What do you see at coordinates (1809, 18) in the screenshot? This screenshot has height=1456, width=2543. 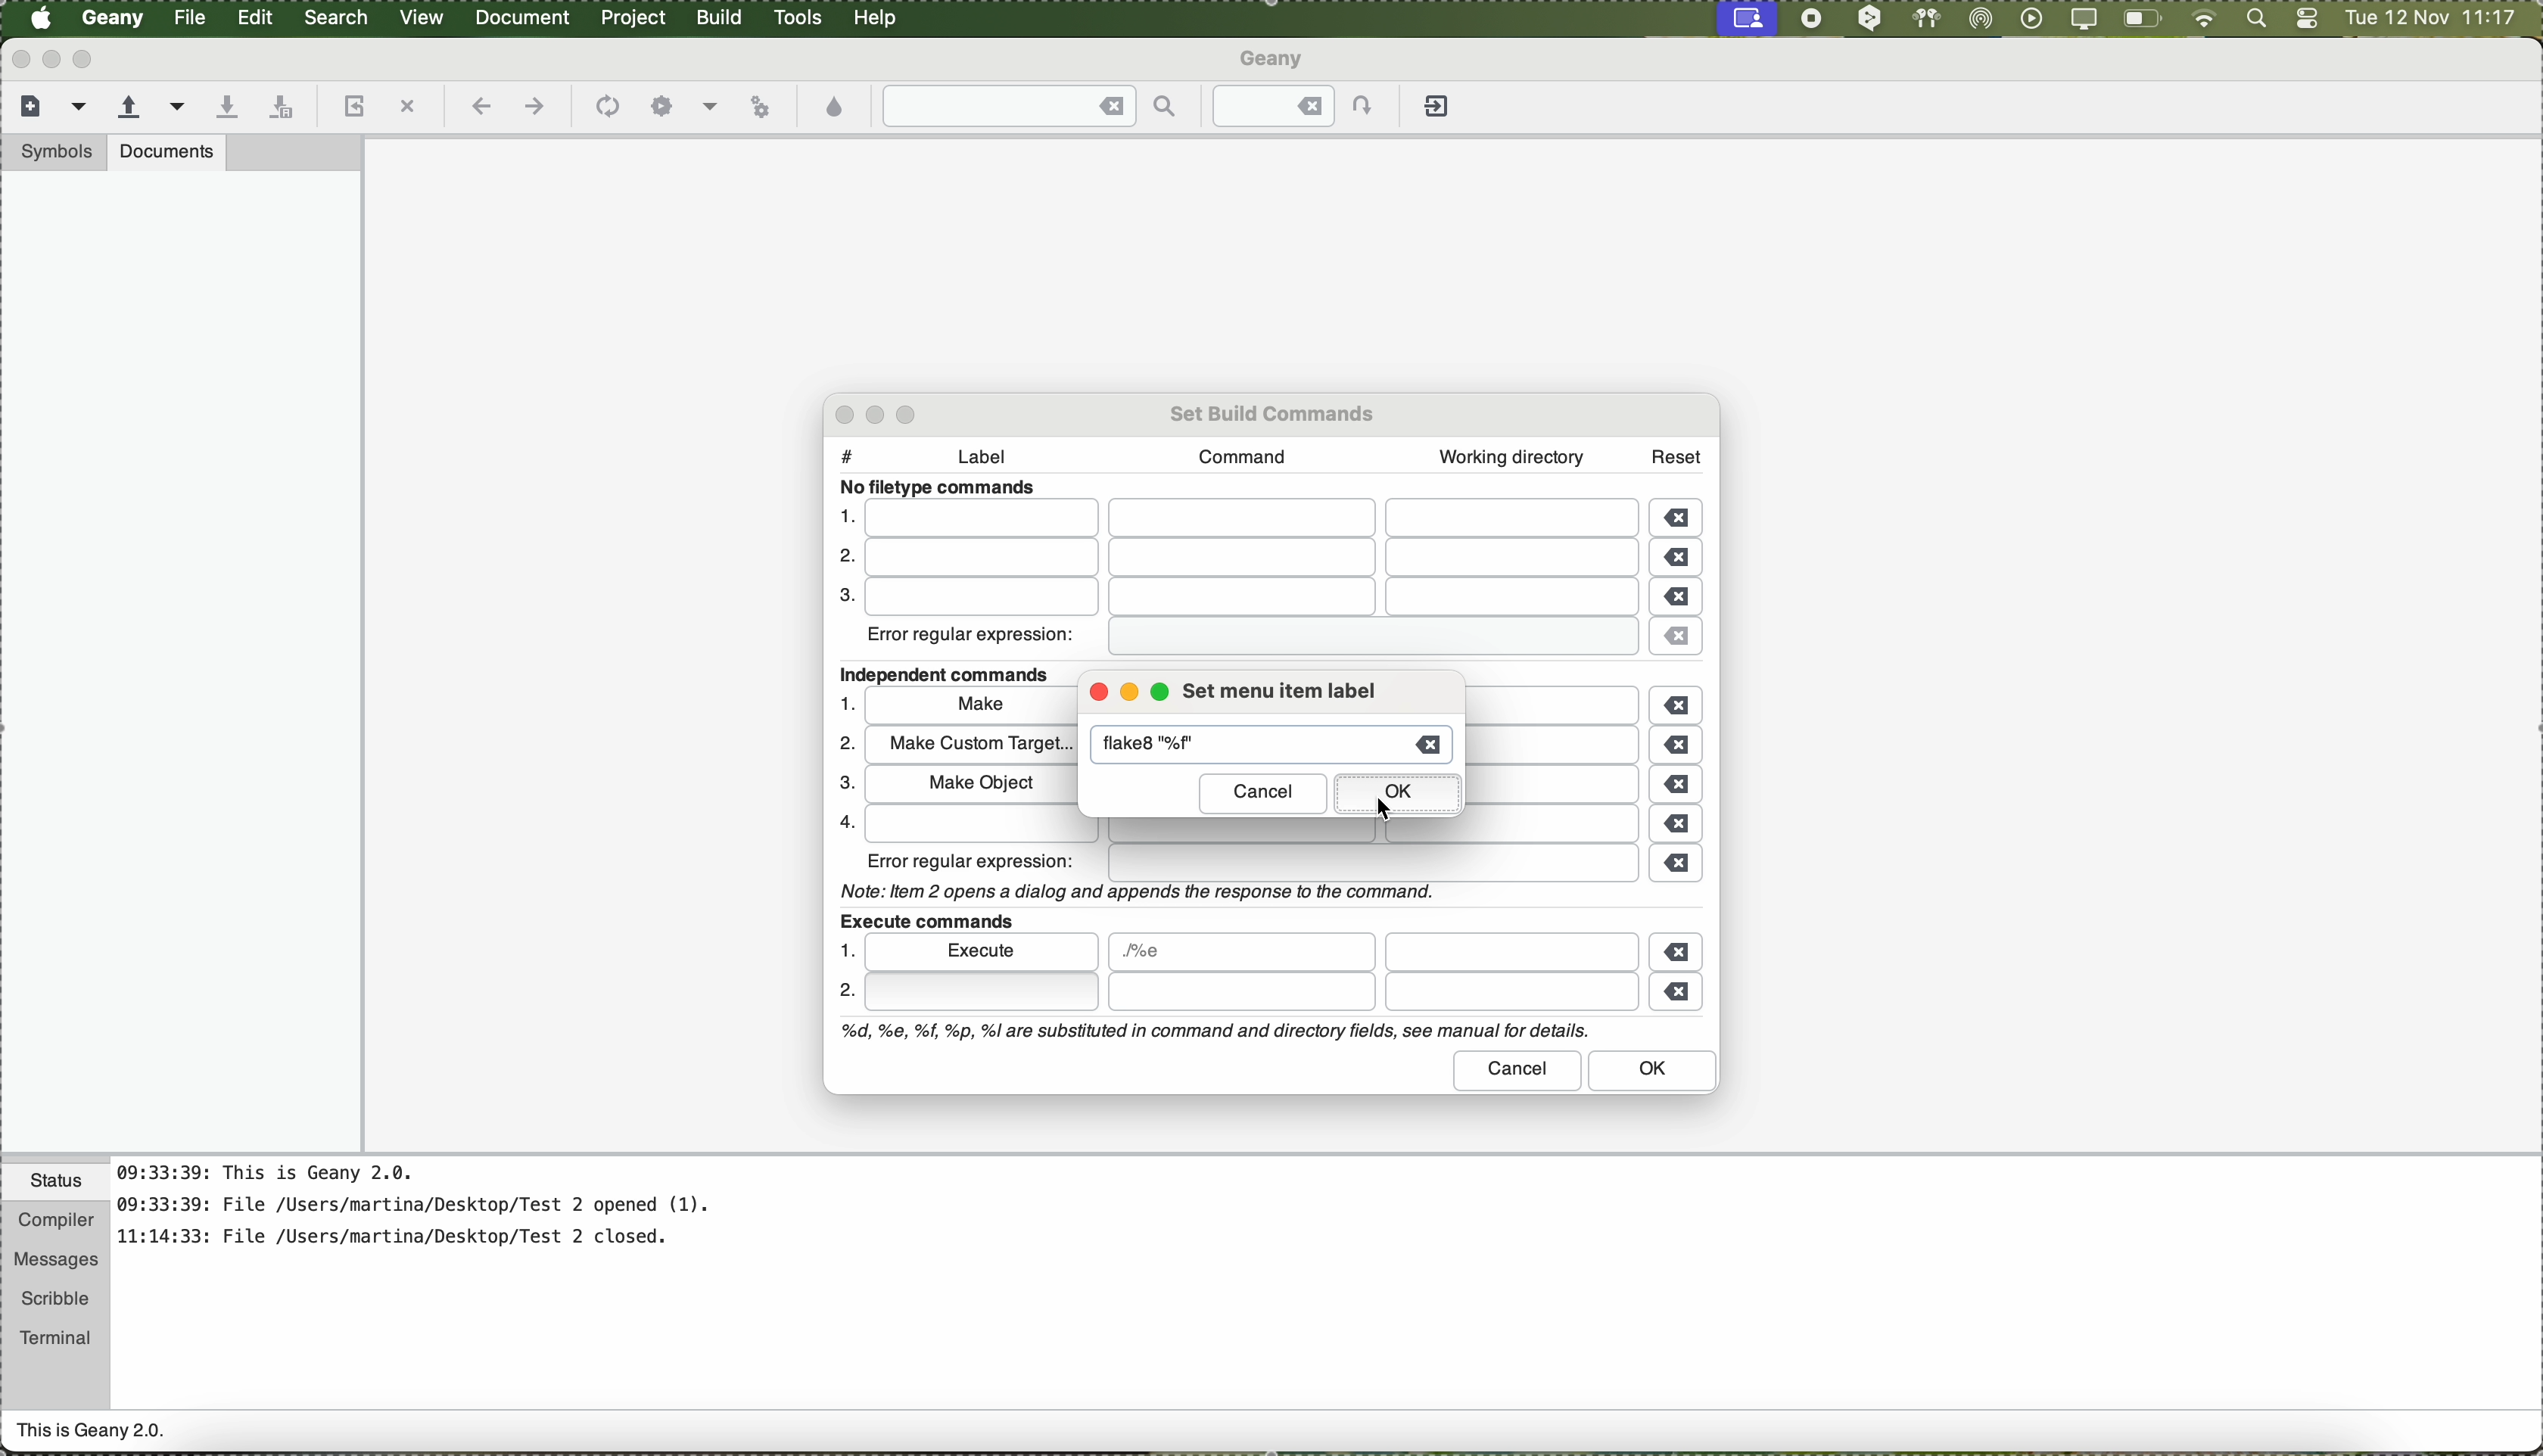 I see `stop recording` at bounding box center [1809, 18].